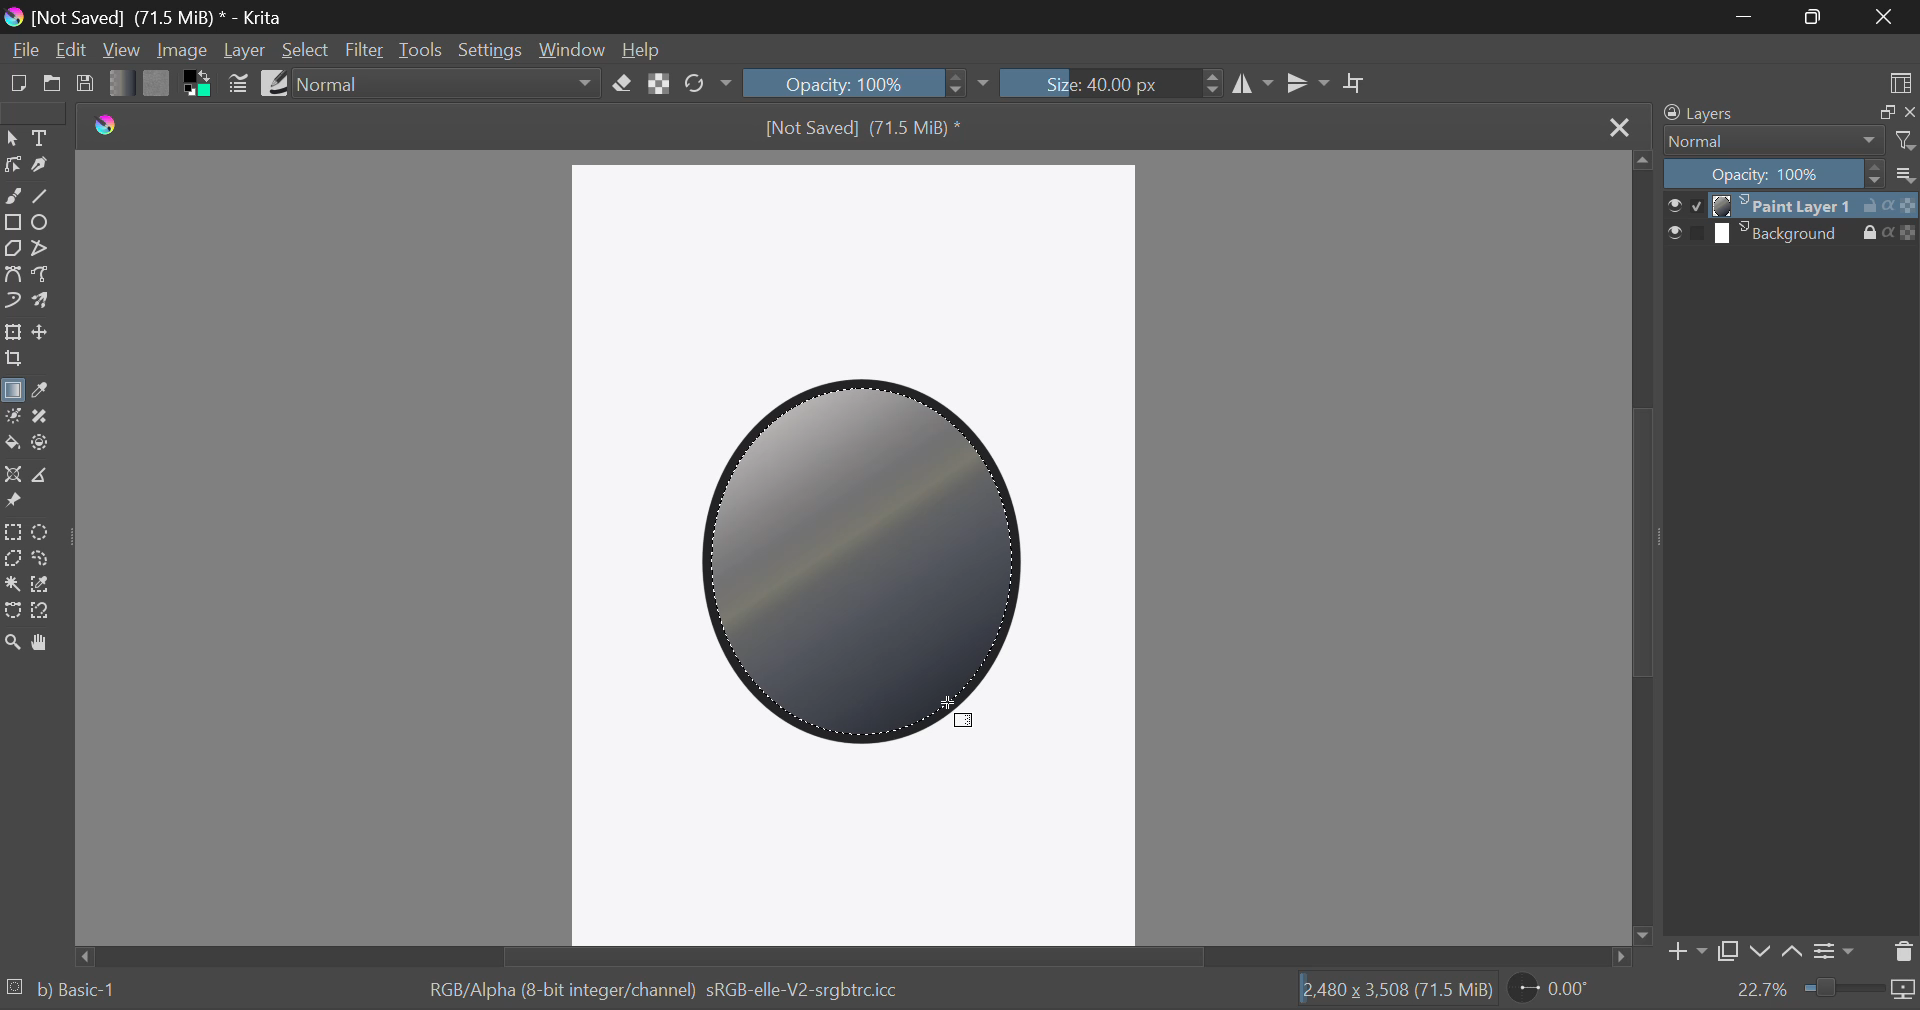 This screenshot has height=1010, width=1920. Describe the element at coordinates (1900, 82) in the screenshot. I see `Choose Workspace` at that location.